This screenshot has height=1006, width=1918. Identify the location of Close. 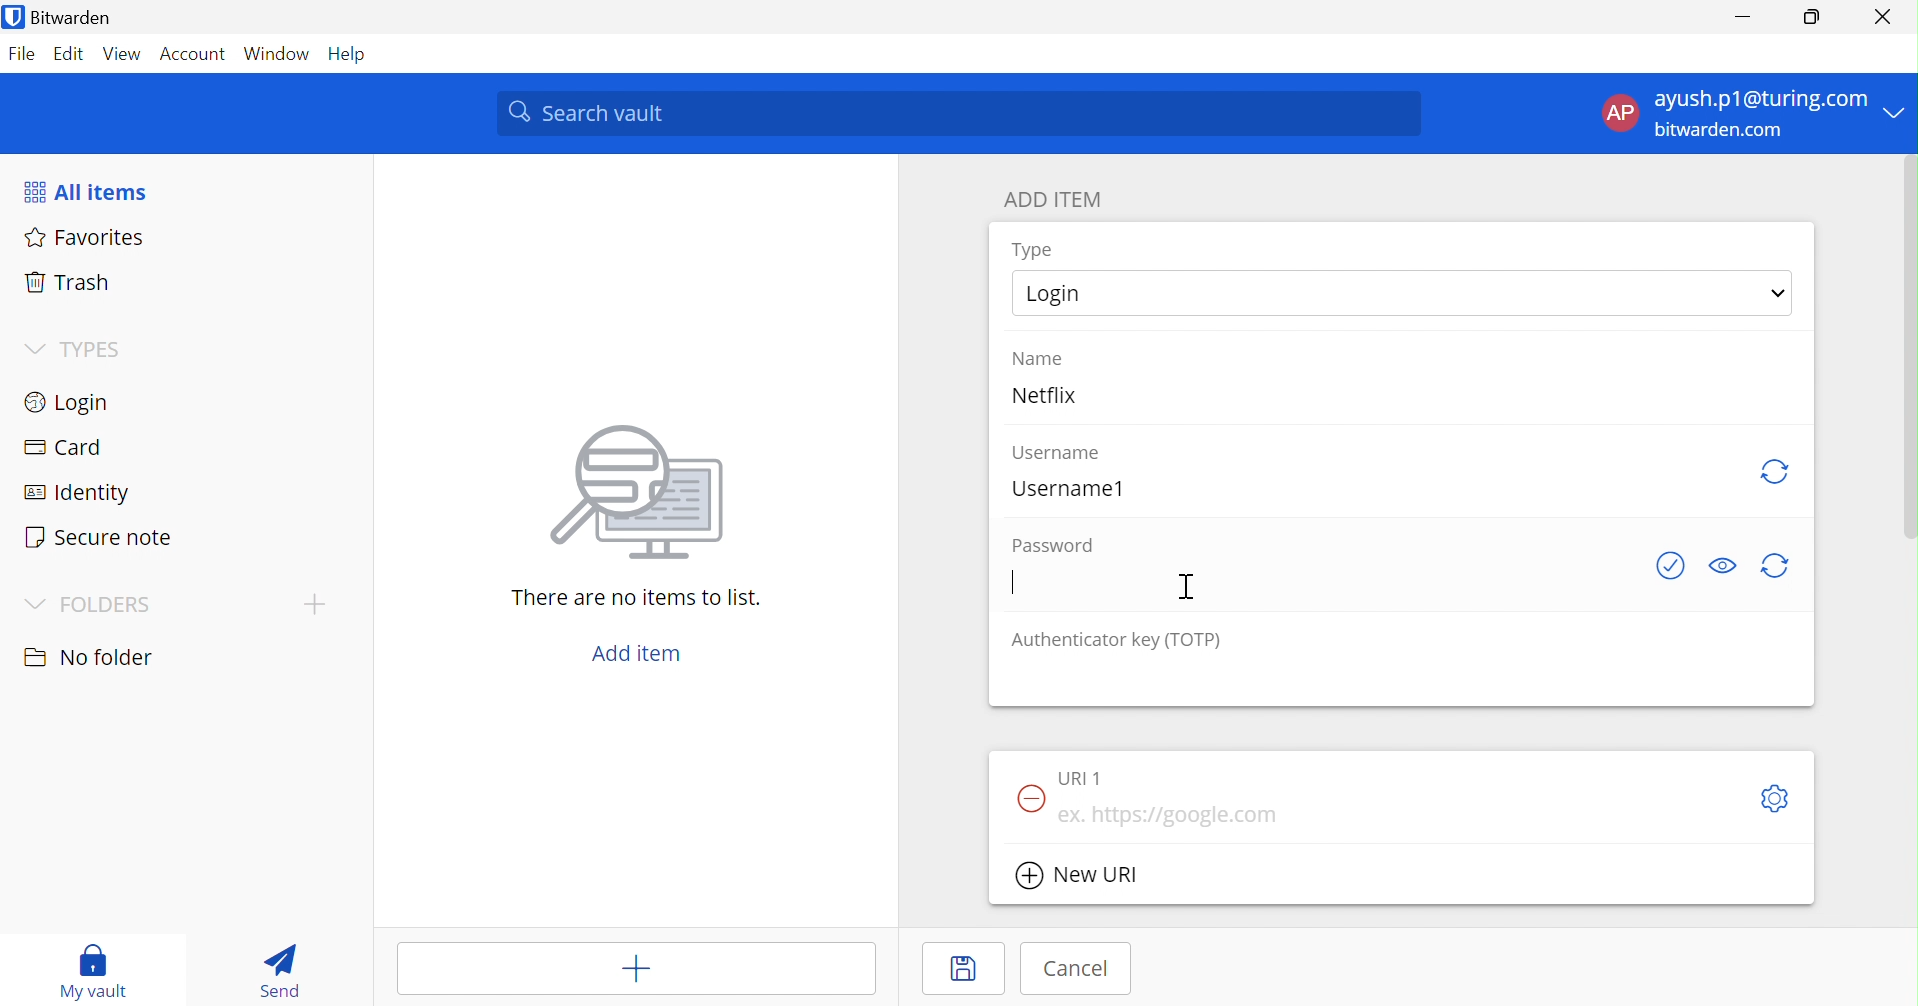
(1882, 17).